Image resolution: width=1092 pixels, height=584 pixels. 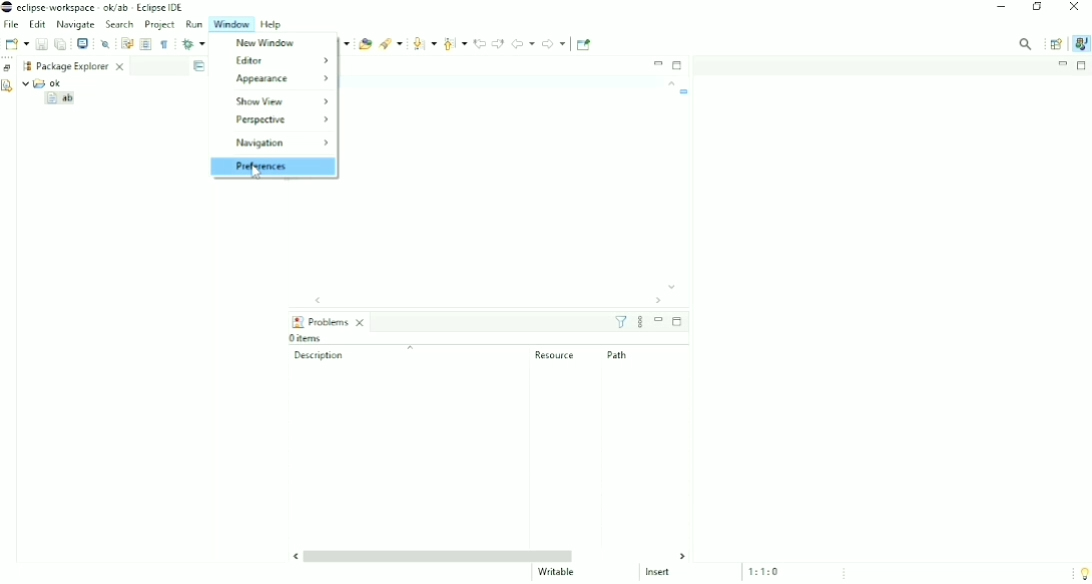 What do you see at coordinates (126, 42) in the screenshot?
I see `Toggle Word Wrap` at bounding box center [126, 42].